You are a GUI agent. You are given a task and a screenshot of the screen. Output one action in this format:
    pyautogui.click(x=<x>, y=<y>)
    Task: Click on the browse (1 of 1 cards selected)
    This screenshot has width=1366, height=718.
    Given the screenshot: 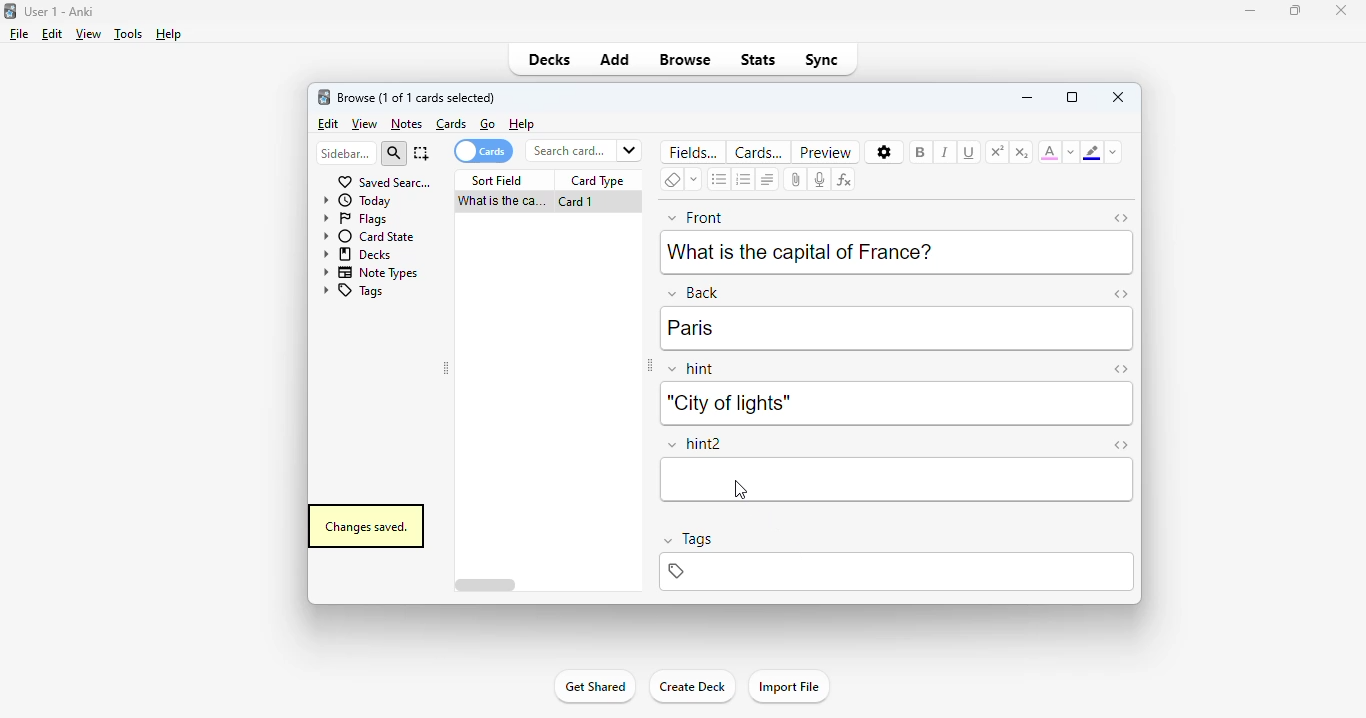 What is the action you would take?
    pyautogui.click(x=417, y=97)
    